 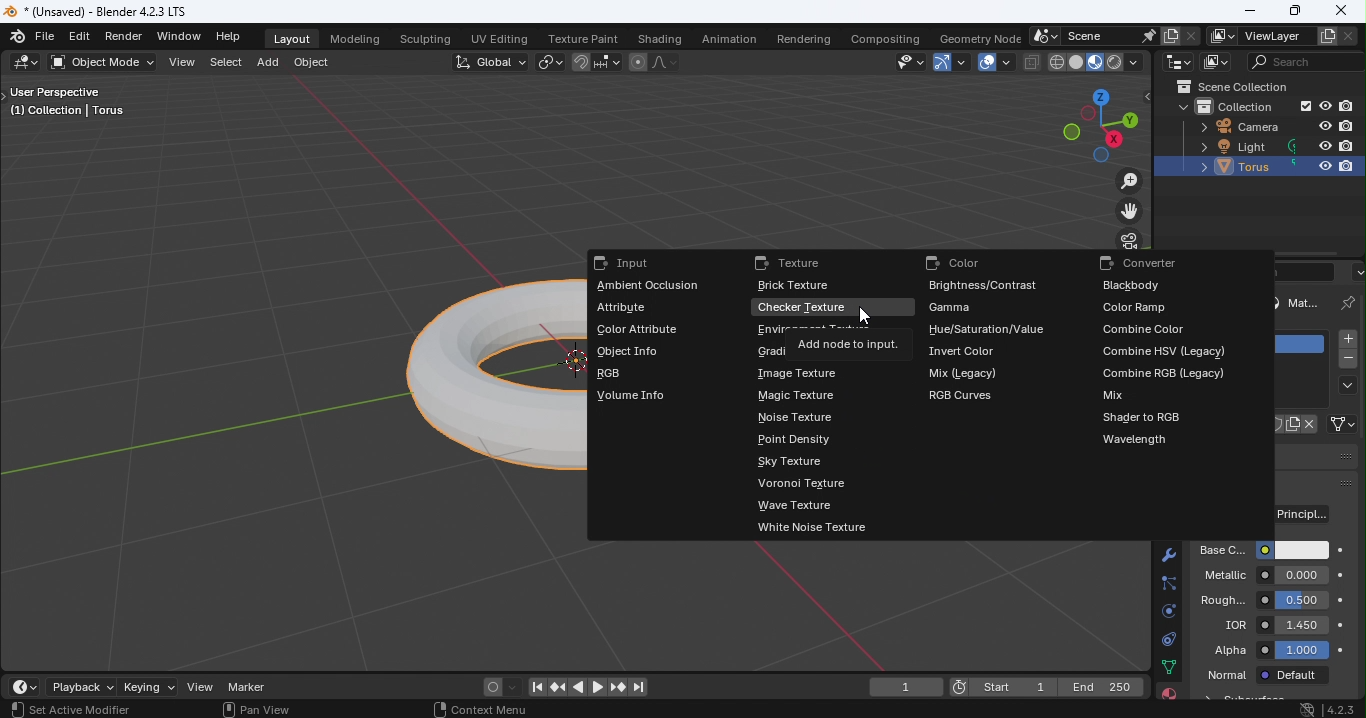 What do you see at coordinates (1339, 627) in the screenshot?
I see `Animate property` at bounding box center [1339, 627].